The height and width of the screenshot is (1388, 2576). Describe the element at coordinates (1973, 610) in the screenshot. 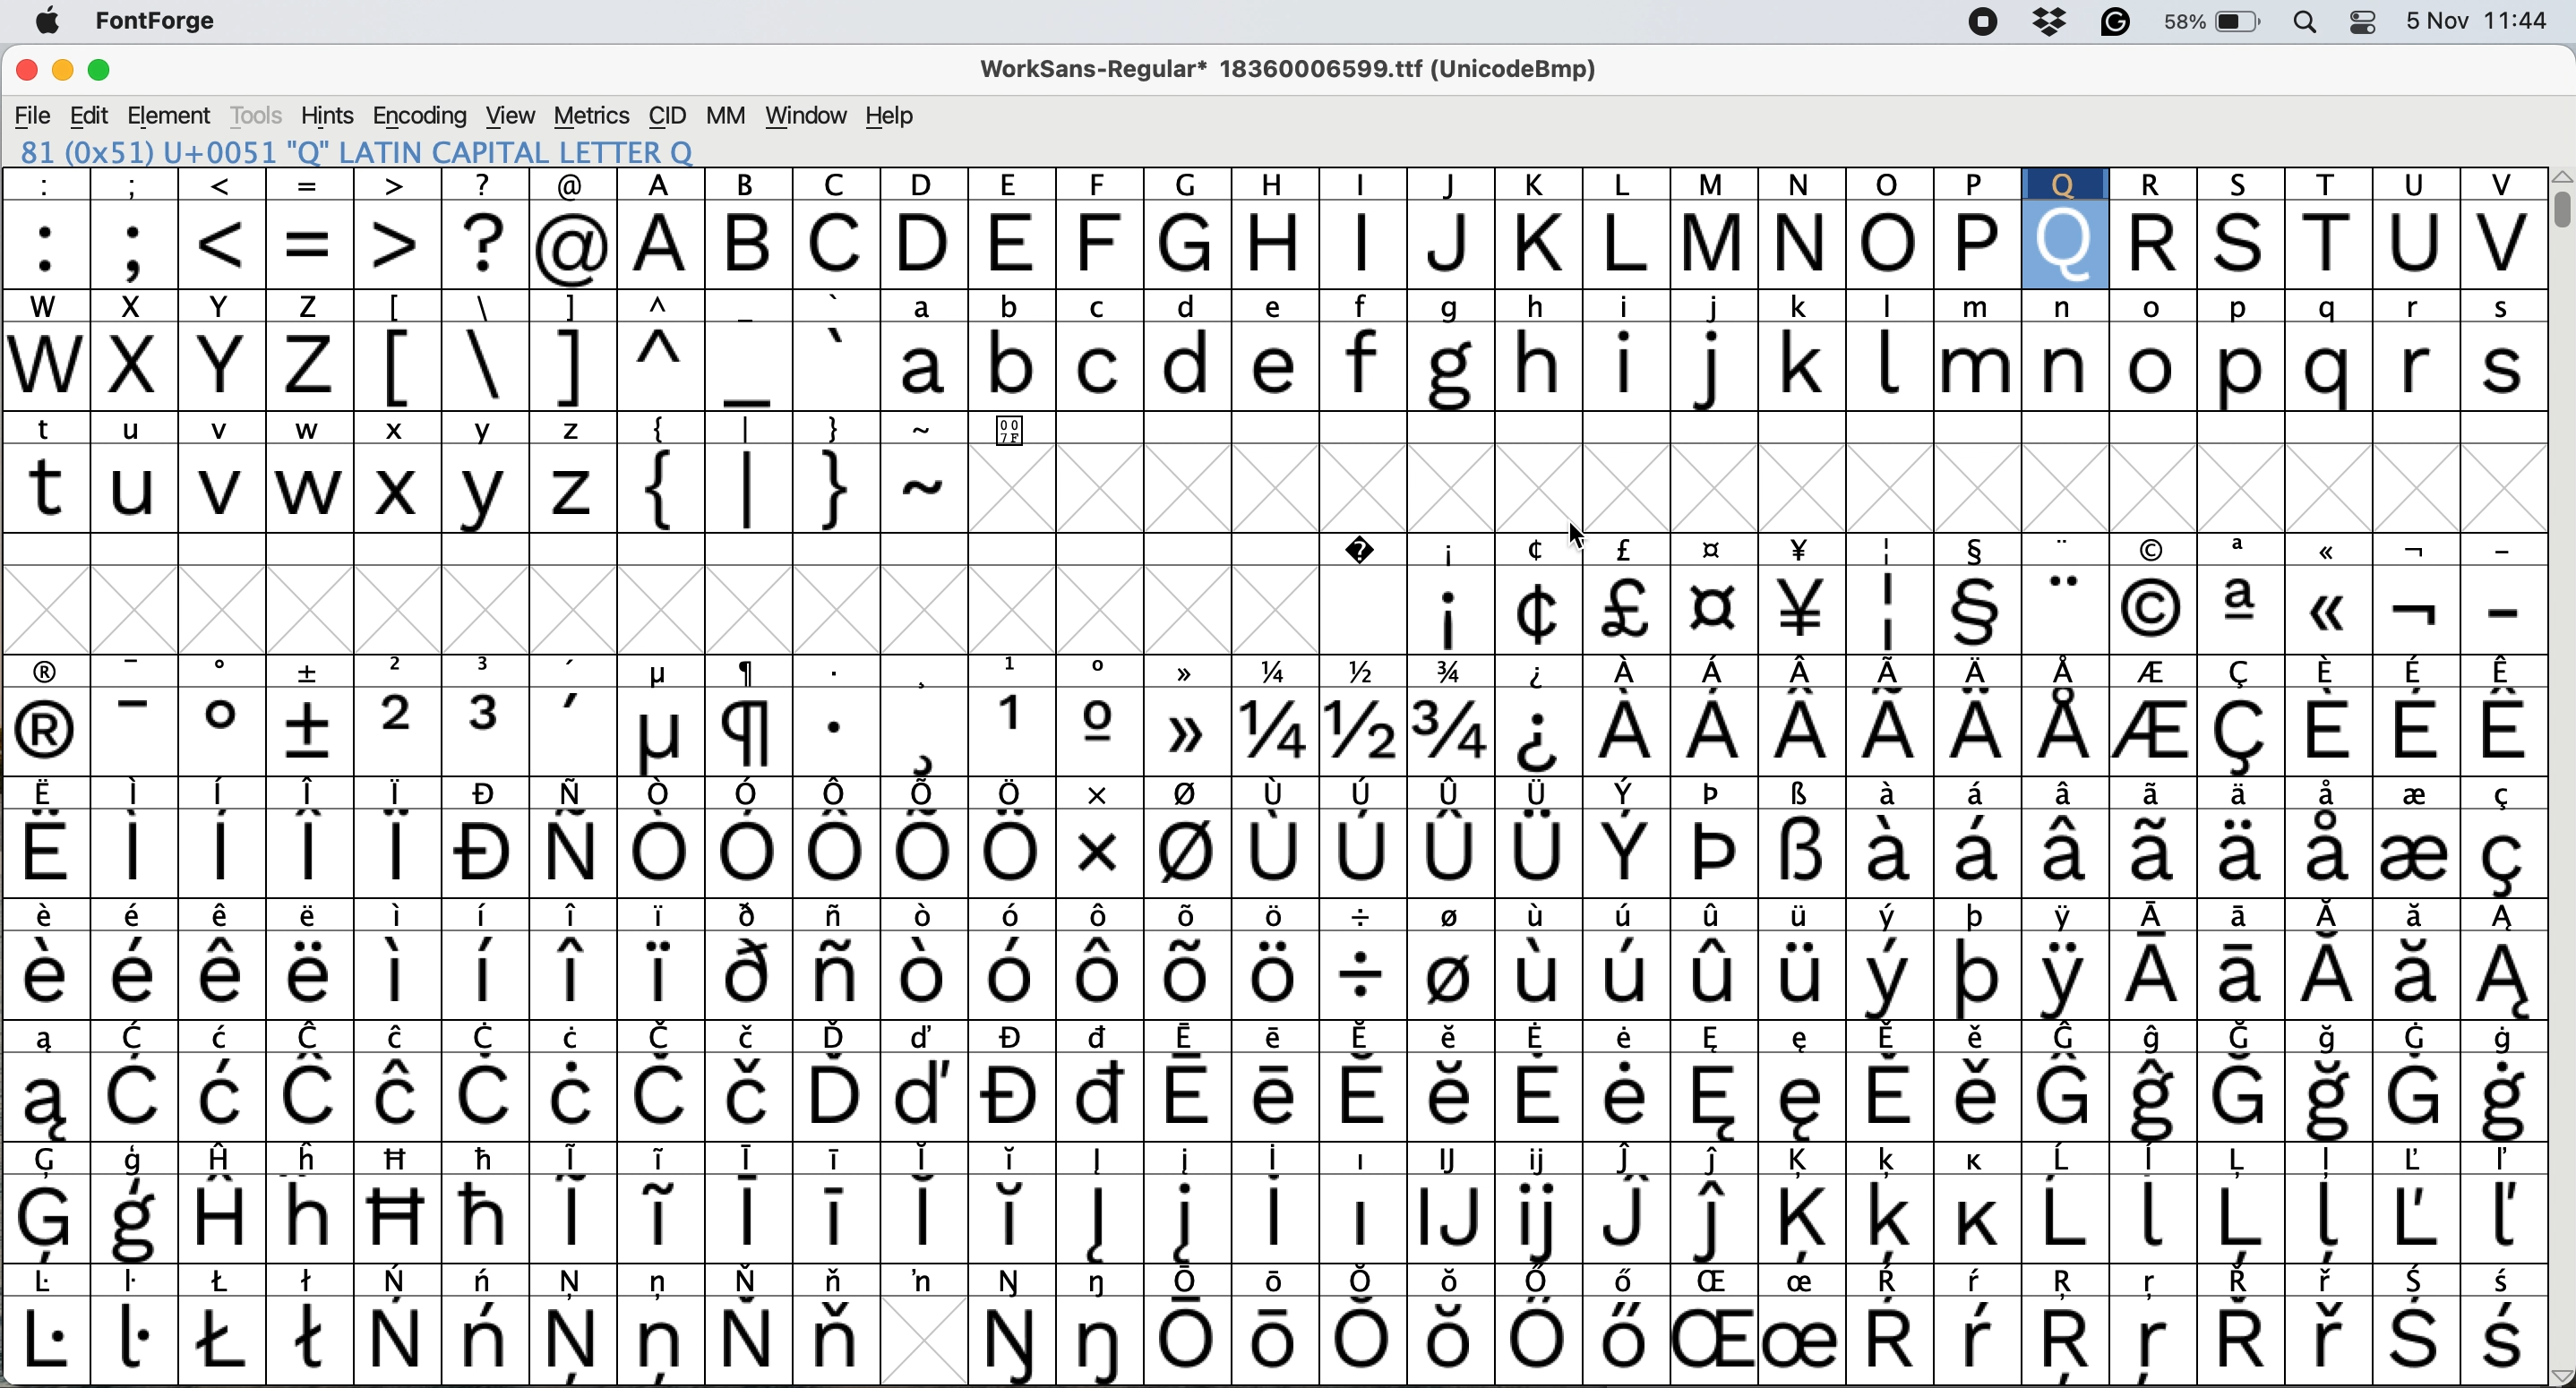

I see `special characters` at that location.